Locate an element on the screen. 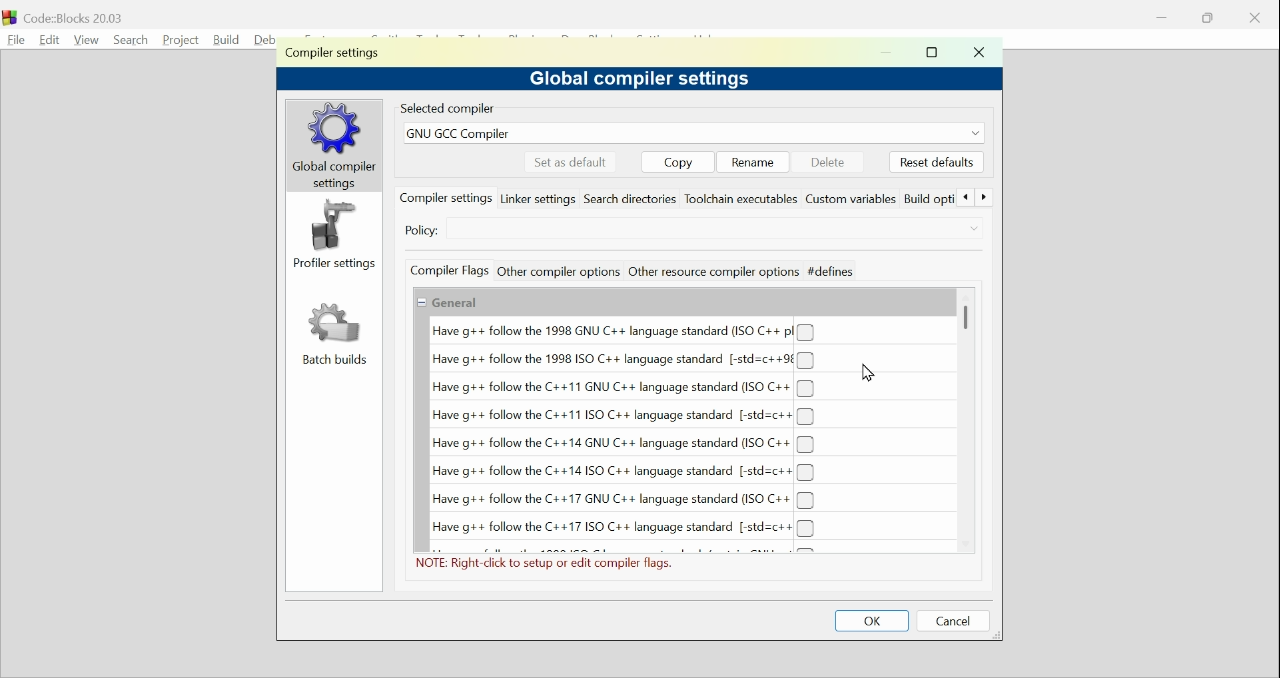 Image resolution: width=1280 pixels, height=678 pixels. Global compiler settings is located at coordinates (658, 79).